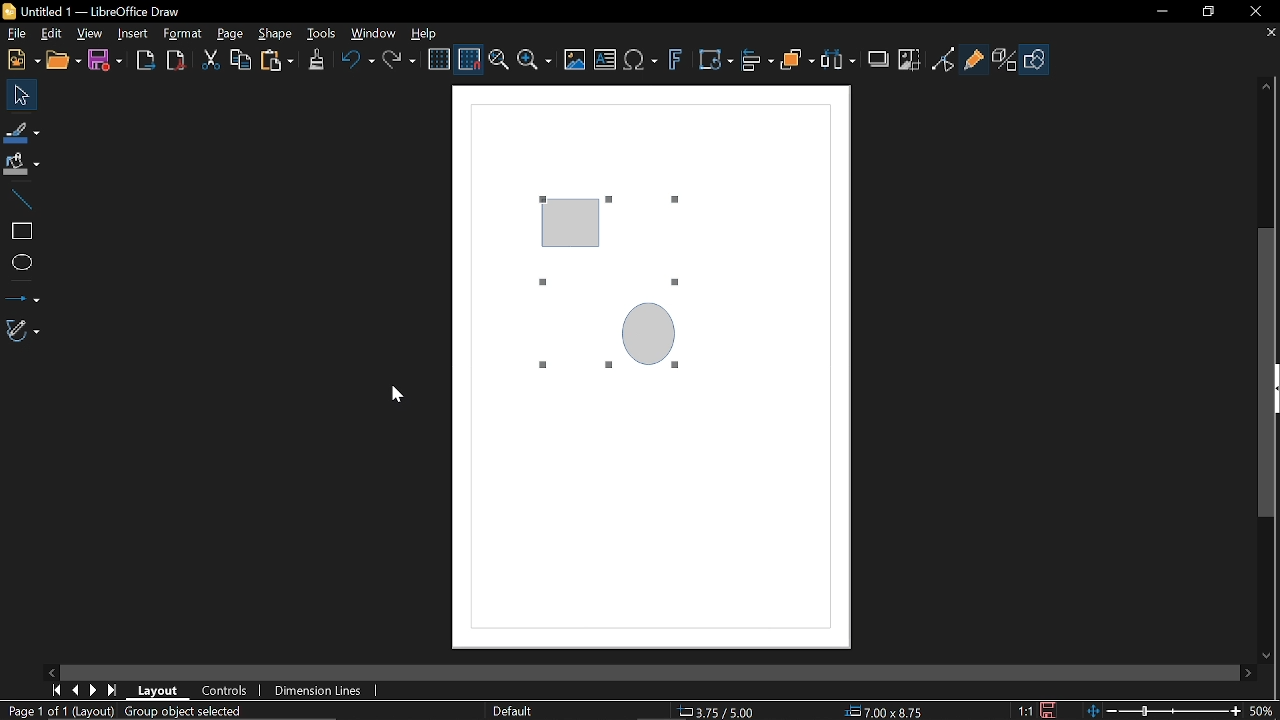  Describe the element at coordinates (1049, 710) in the screenshot. I see `Save` at that location.